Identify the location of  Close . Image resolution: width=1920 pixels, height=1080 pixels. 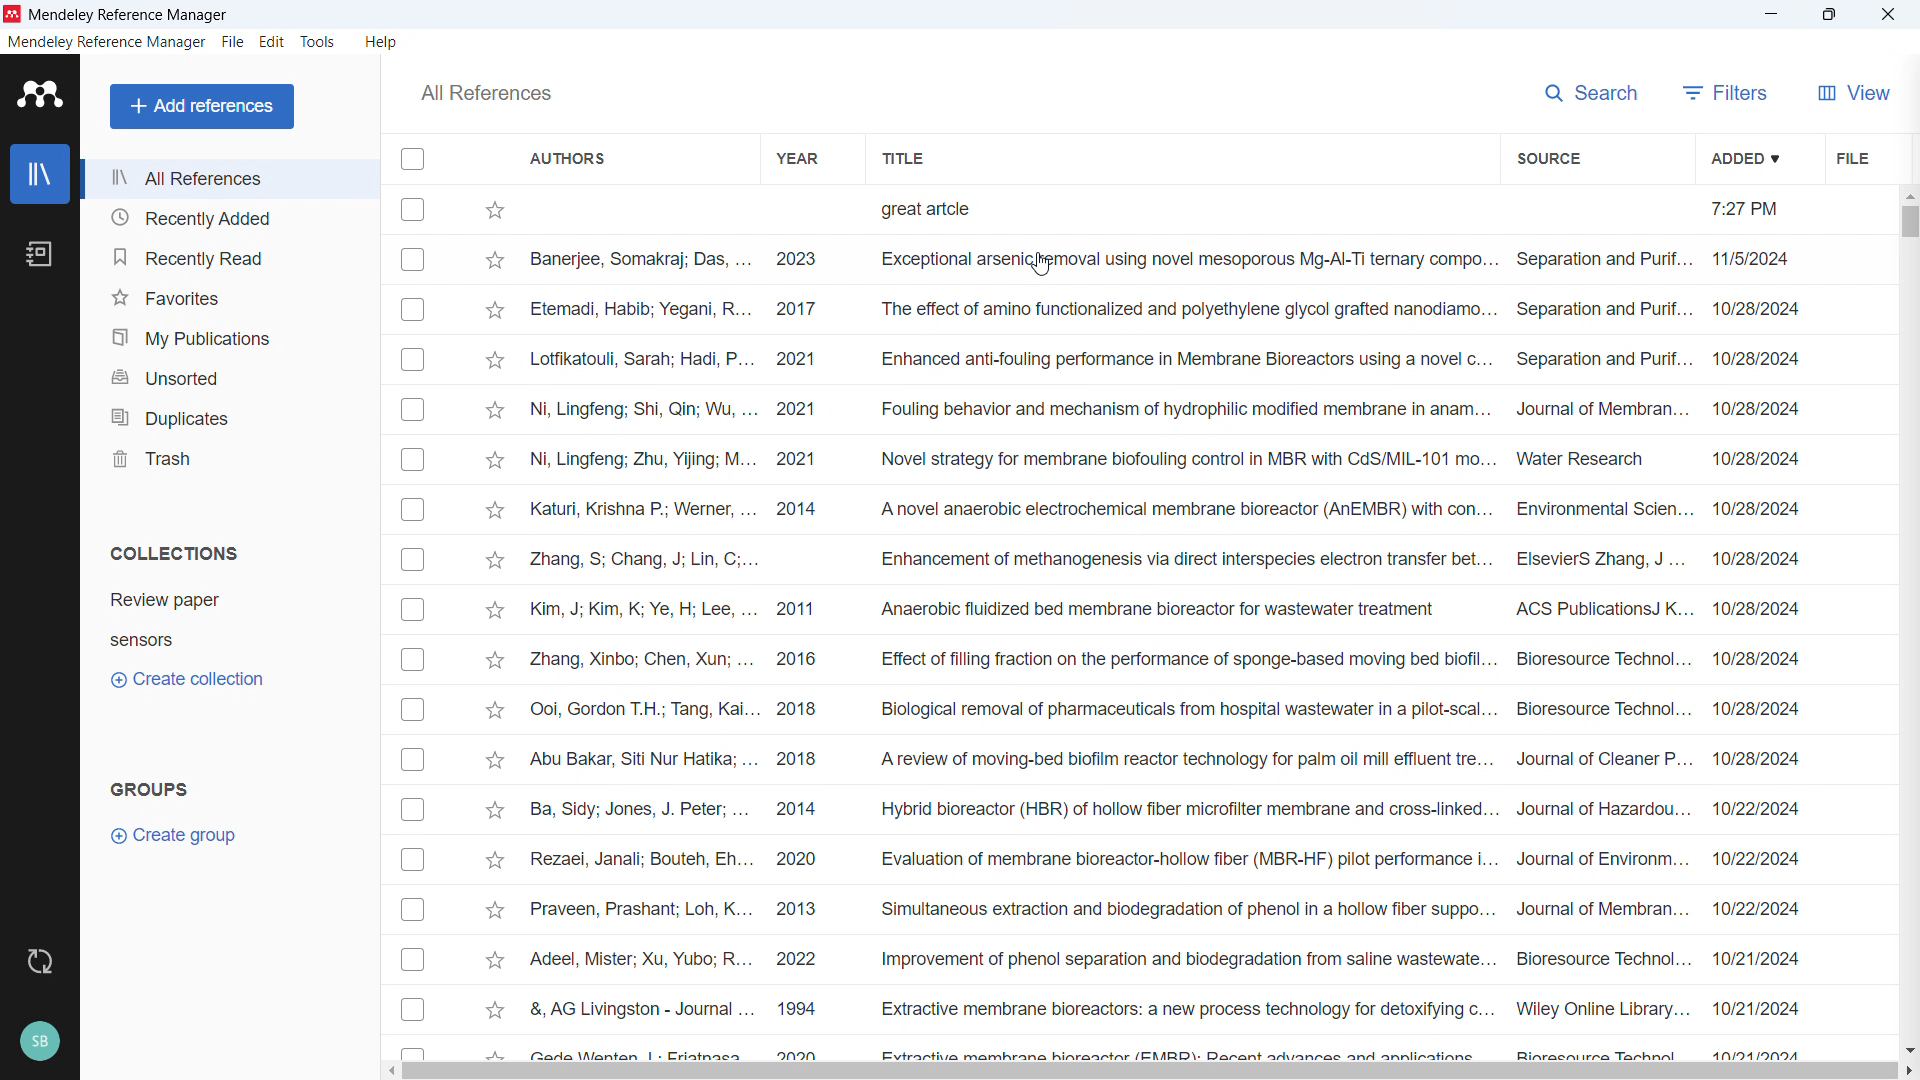
(1887, 15).